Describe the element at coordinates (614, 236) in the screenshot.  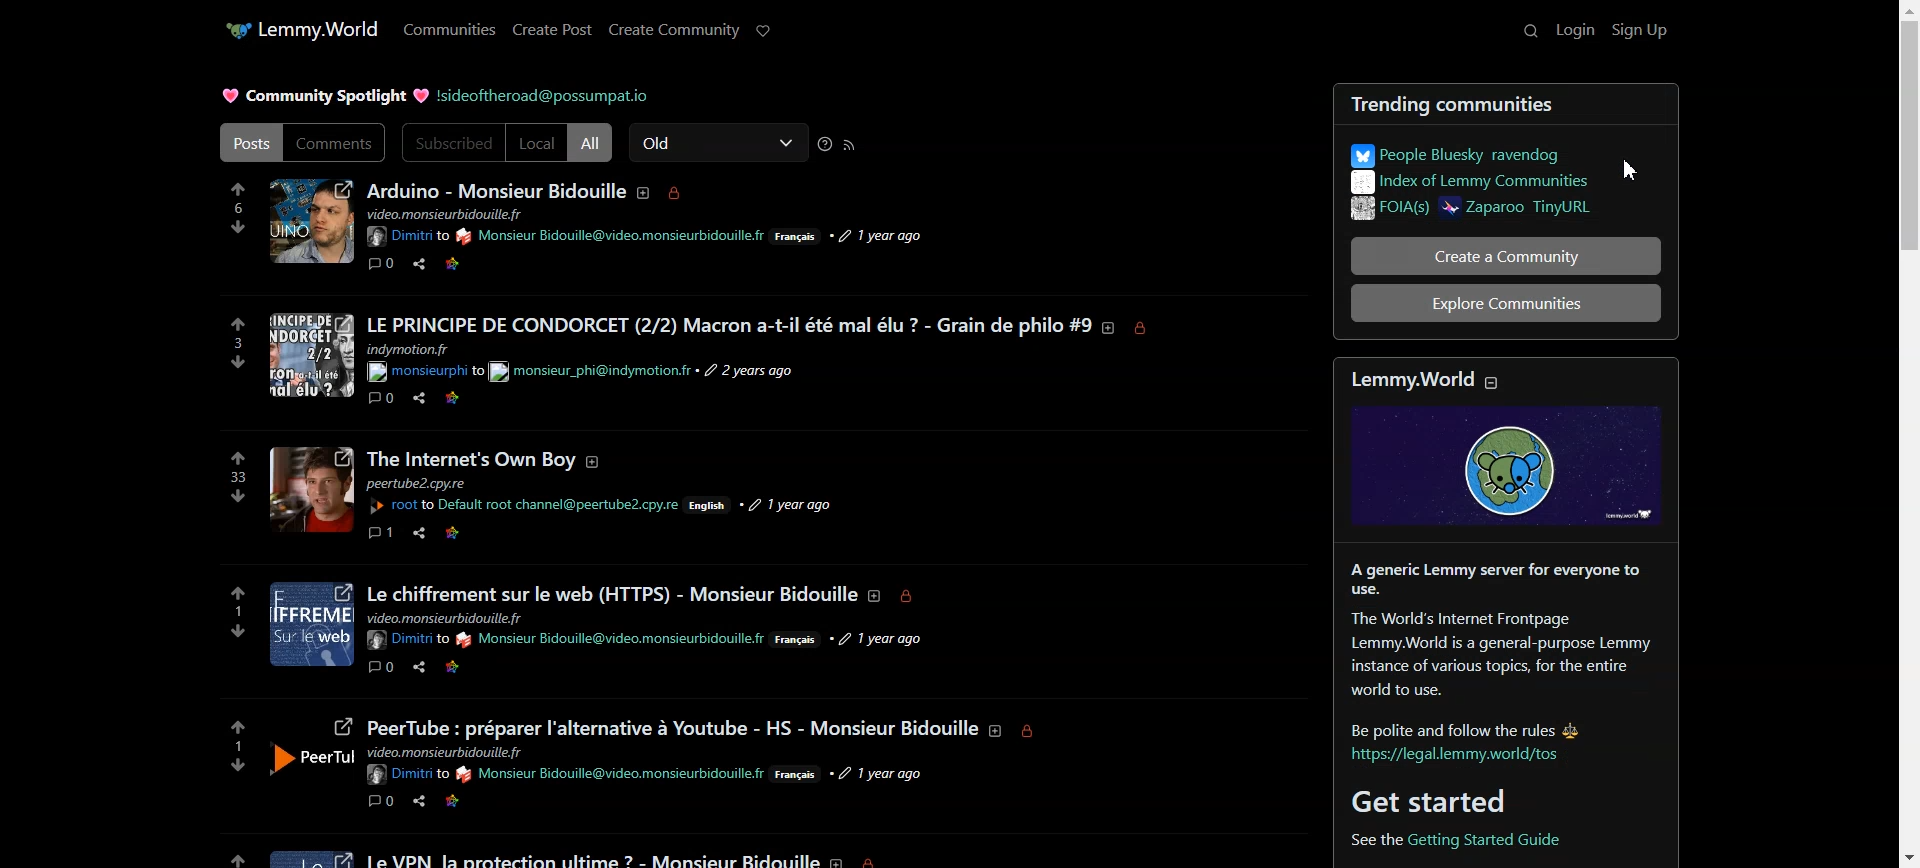
I see `hyperlink` at that location.